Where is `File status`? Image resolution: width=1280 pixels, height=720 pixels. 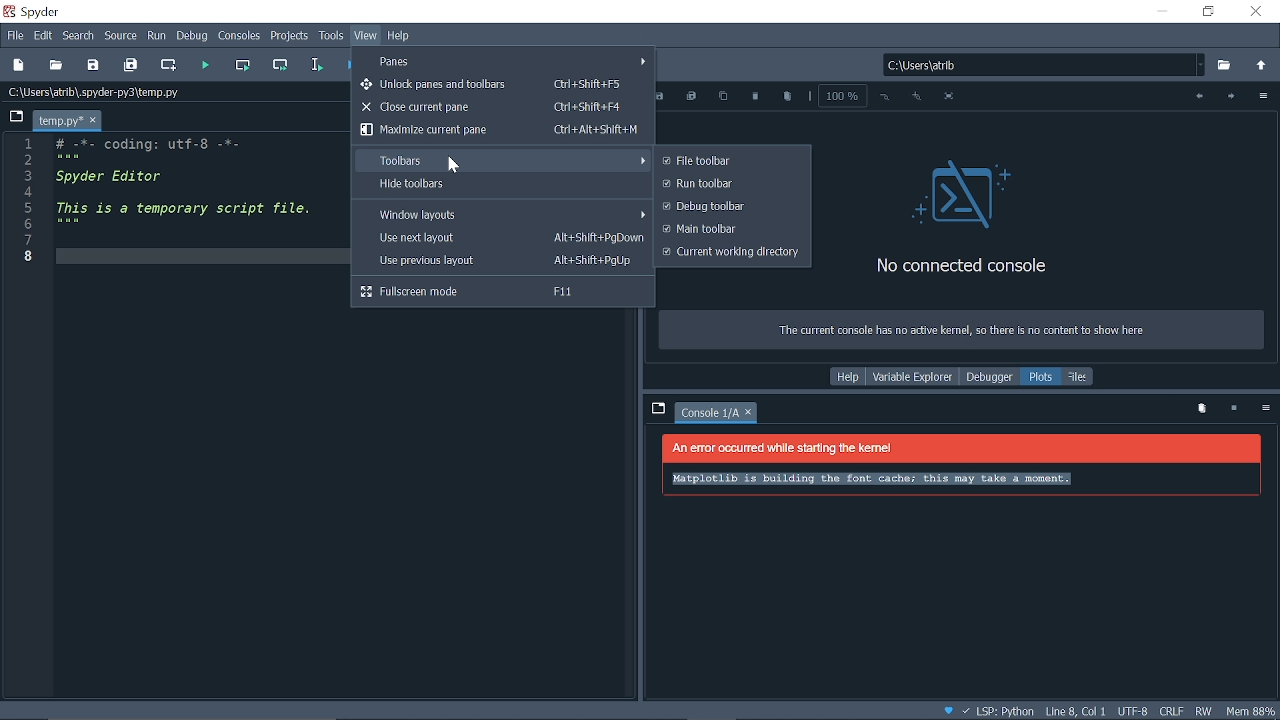
File status is located at coordinates (1170, 711).